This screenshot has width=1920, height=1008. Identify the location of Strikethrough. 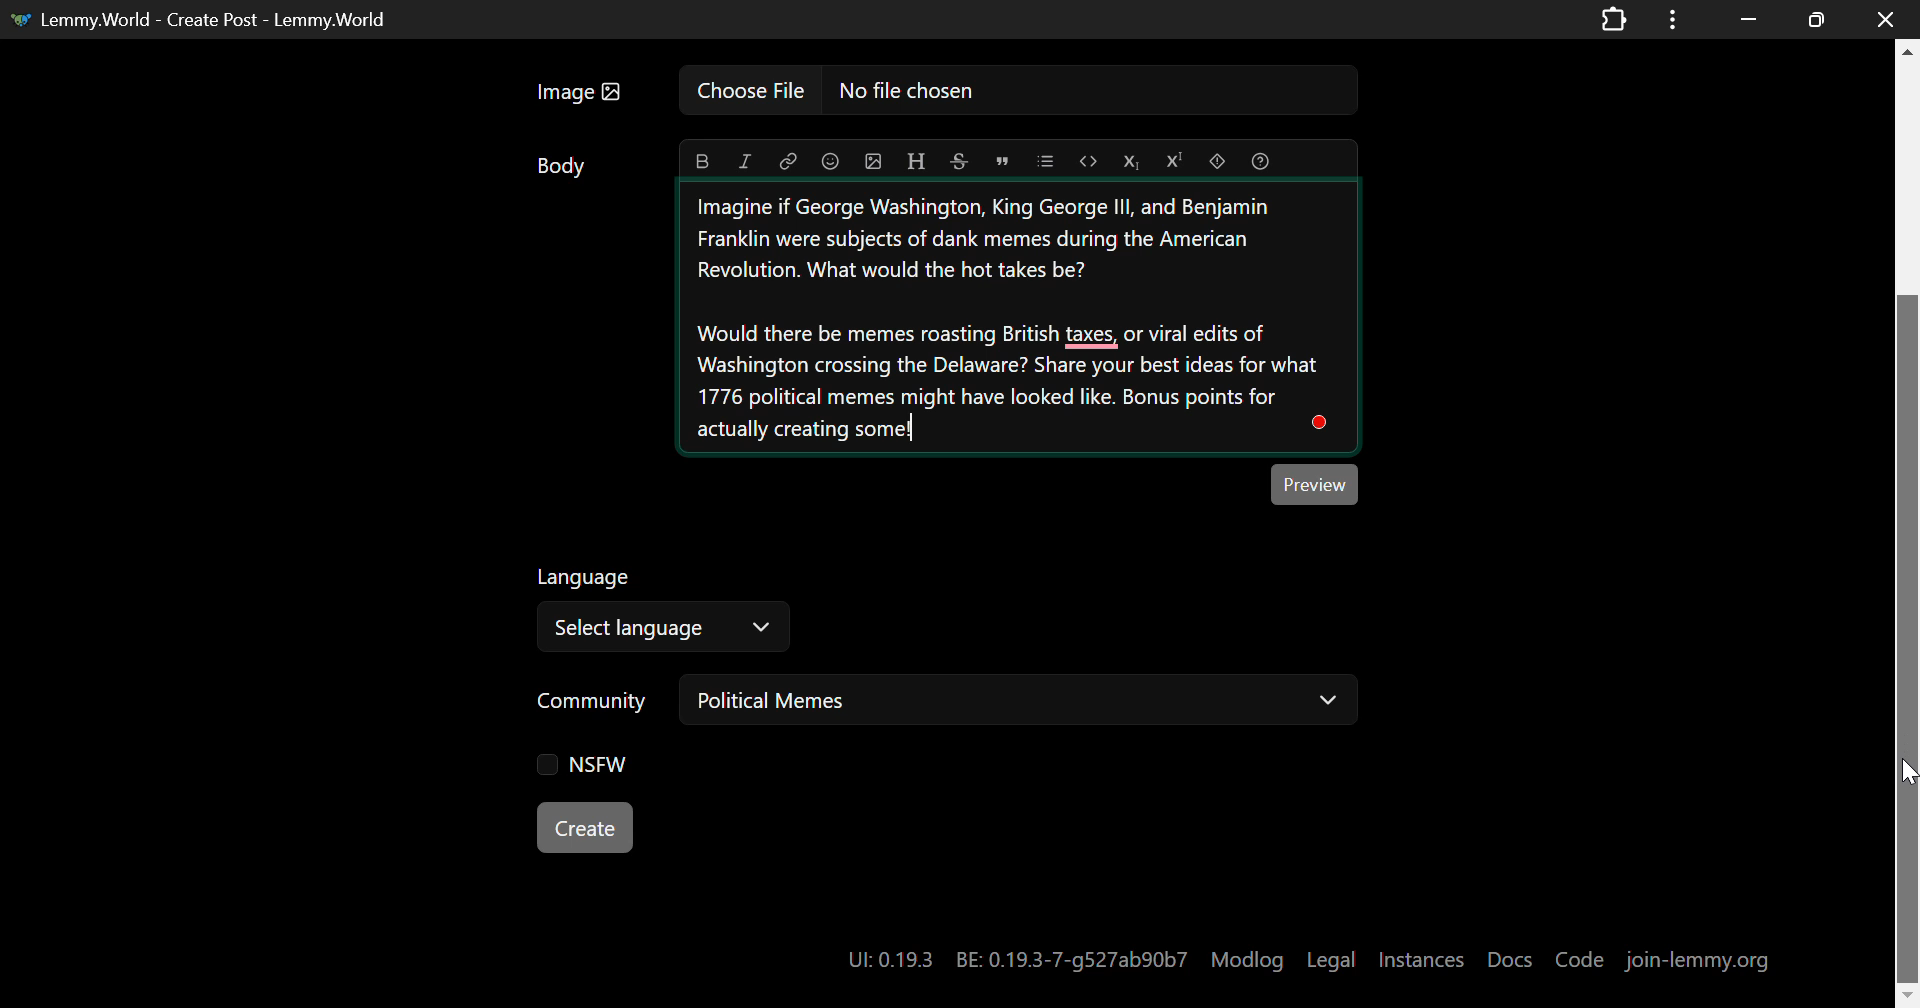
(959, 162).